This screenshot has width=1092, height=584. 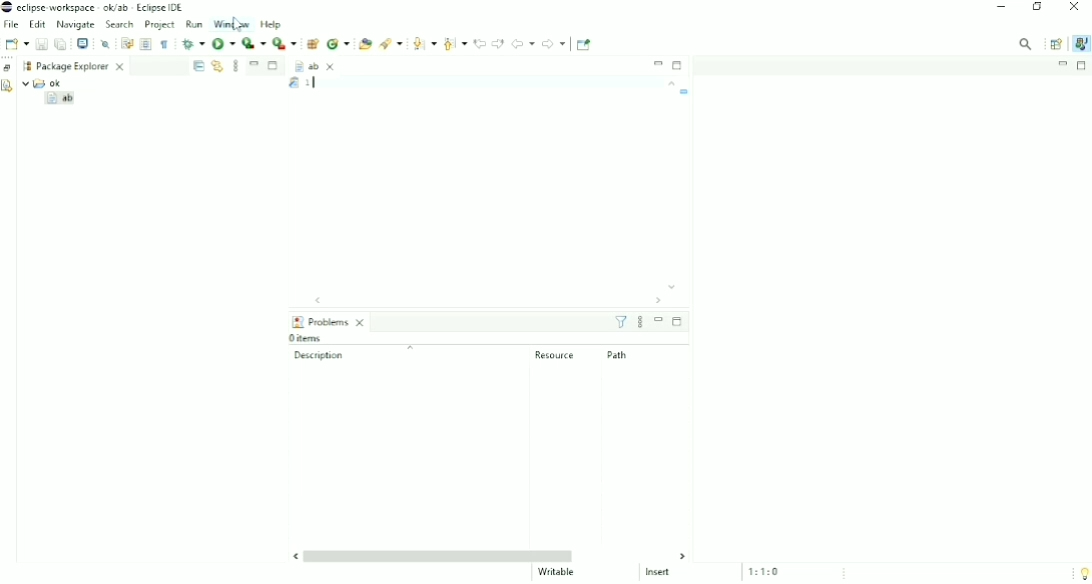 I want to click on Maximize, so click(x=1083, y=66).